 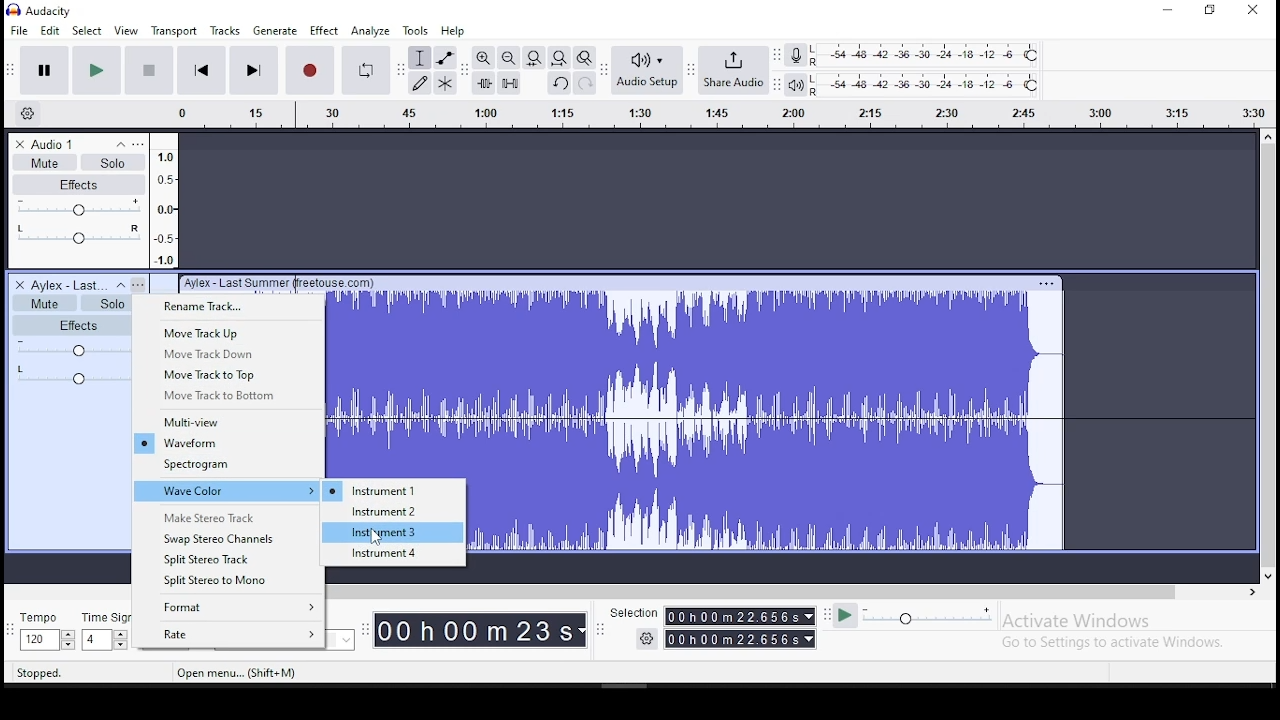 What do you see at coordinates (420, 58) in the screenshot?
I see `selection tool` at bounding box center [420, 58].